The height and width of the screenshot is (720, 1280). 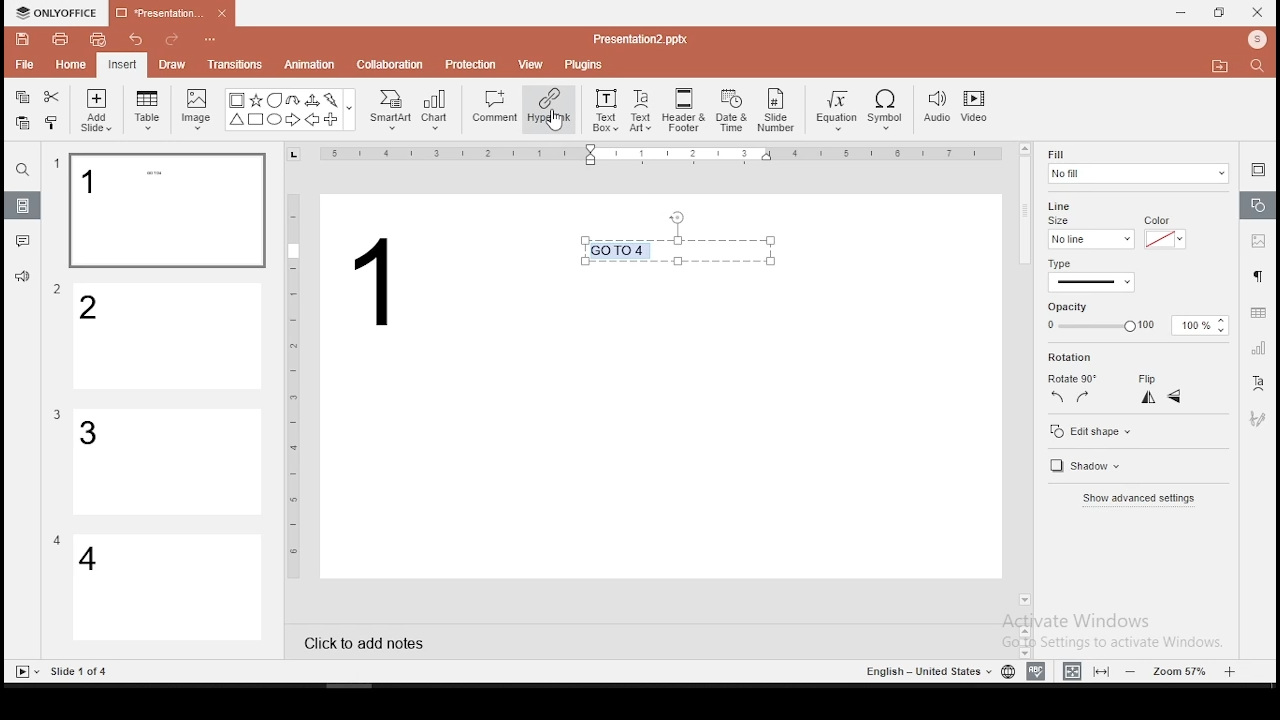 I want to click on date and time, so click(x=732, y=110).